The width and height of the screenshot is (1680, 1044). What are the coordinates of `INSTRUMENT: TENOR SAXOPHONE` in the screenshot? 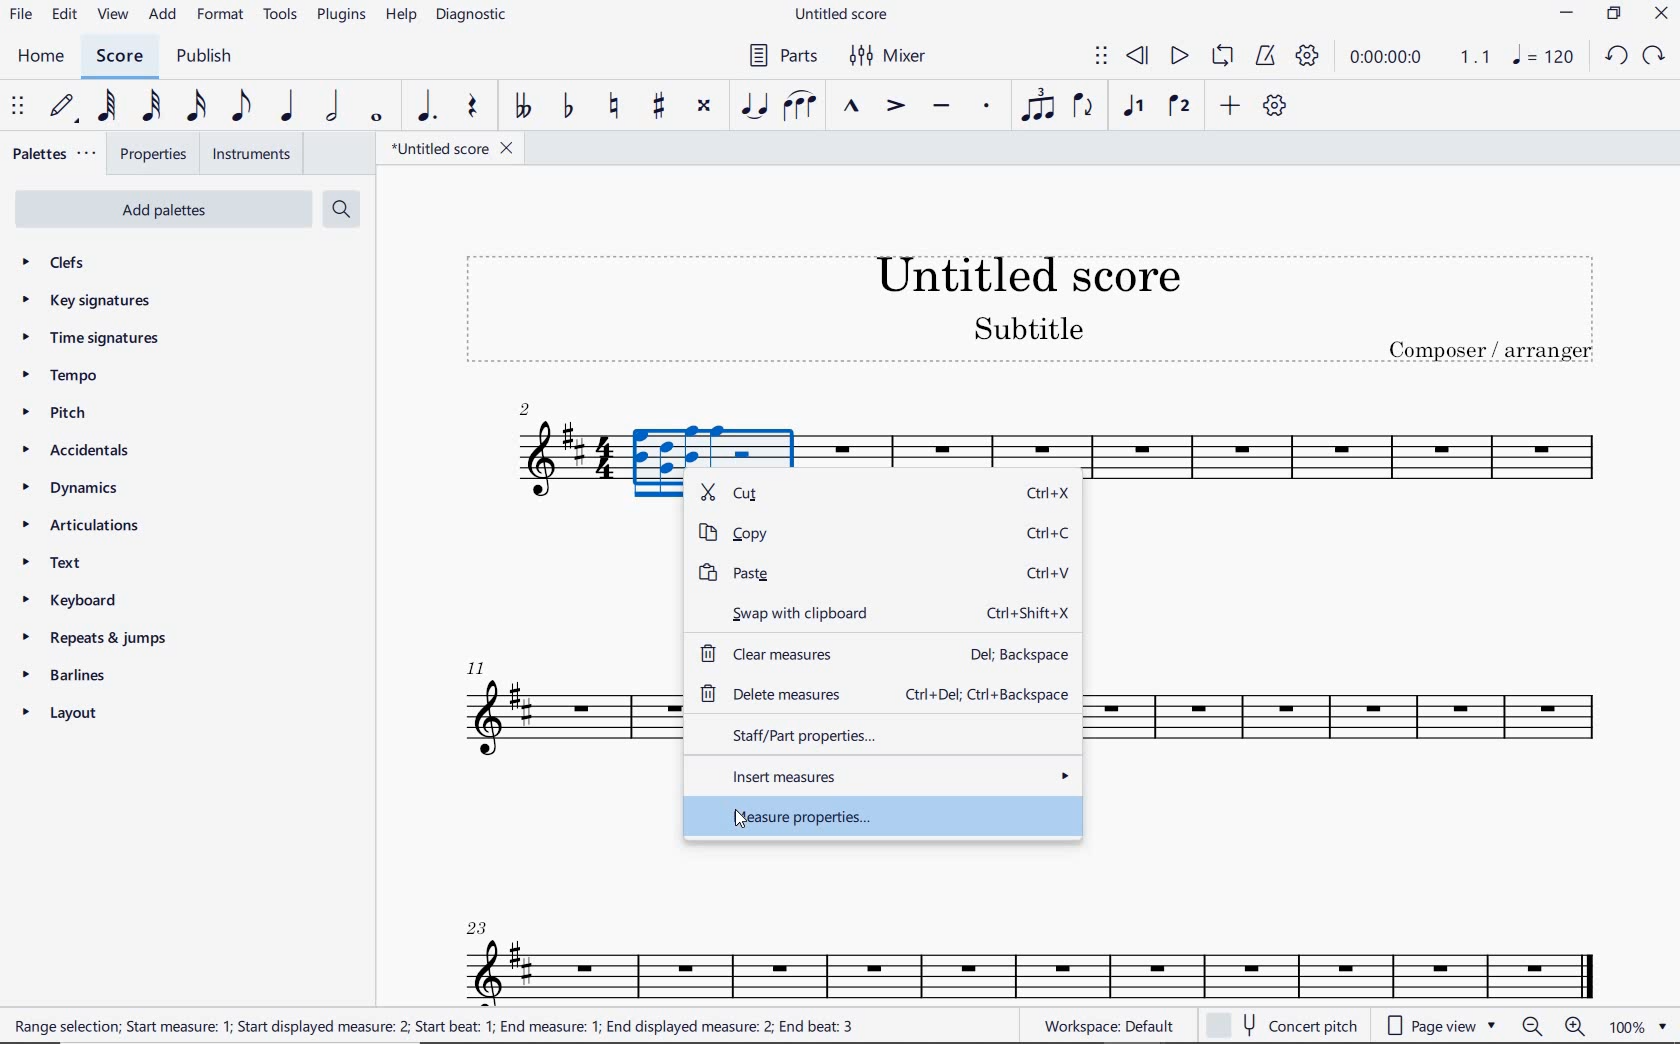 It's located at (1357, 447).